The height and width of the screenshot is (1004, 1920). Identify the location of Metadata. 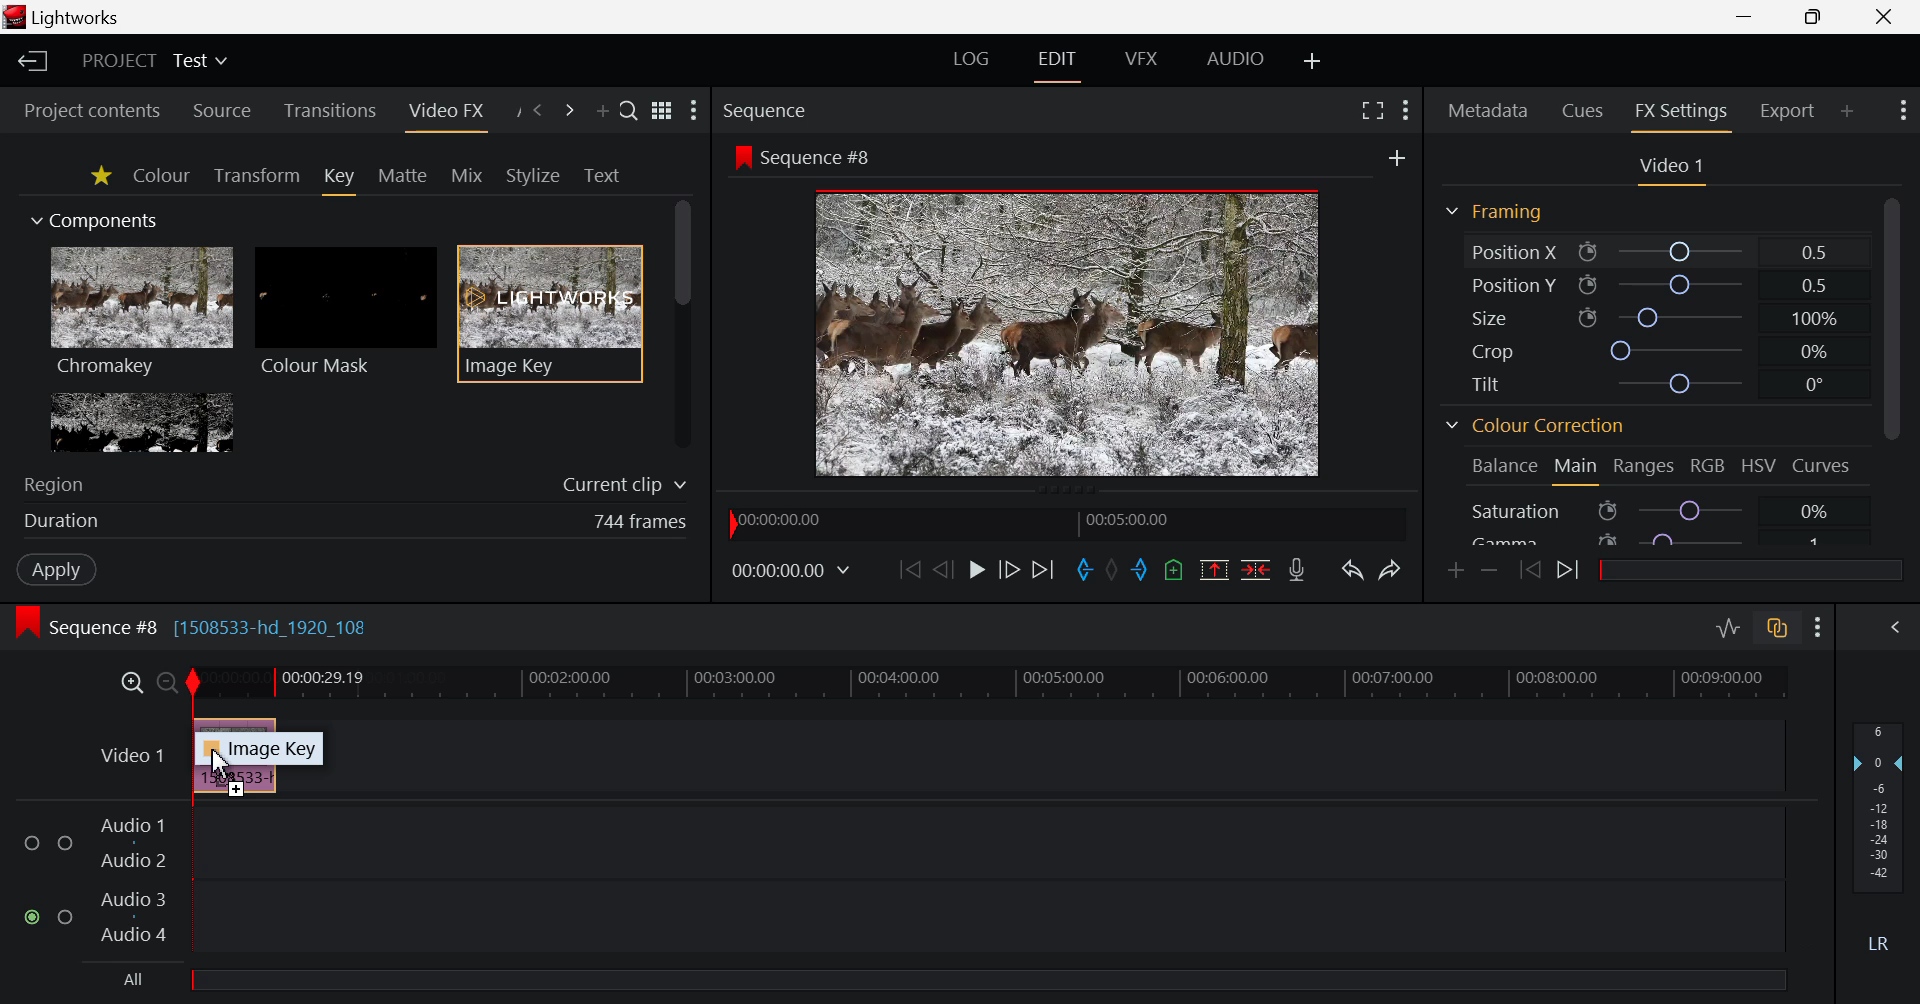
(1488, 112).